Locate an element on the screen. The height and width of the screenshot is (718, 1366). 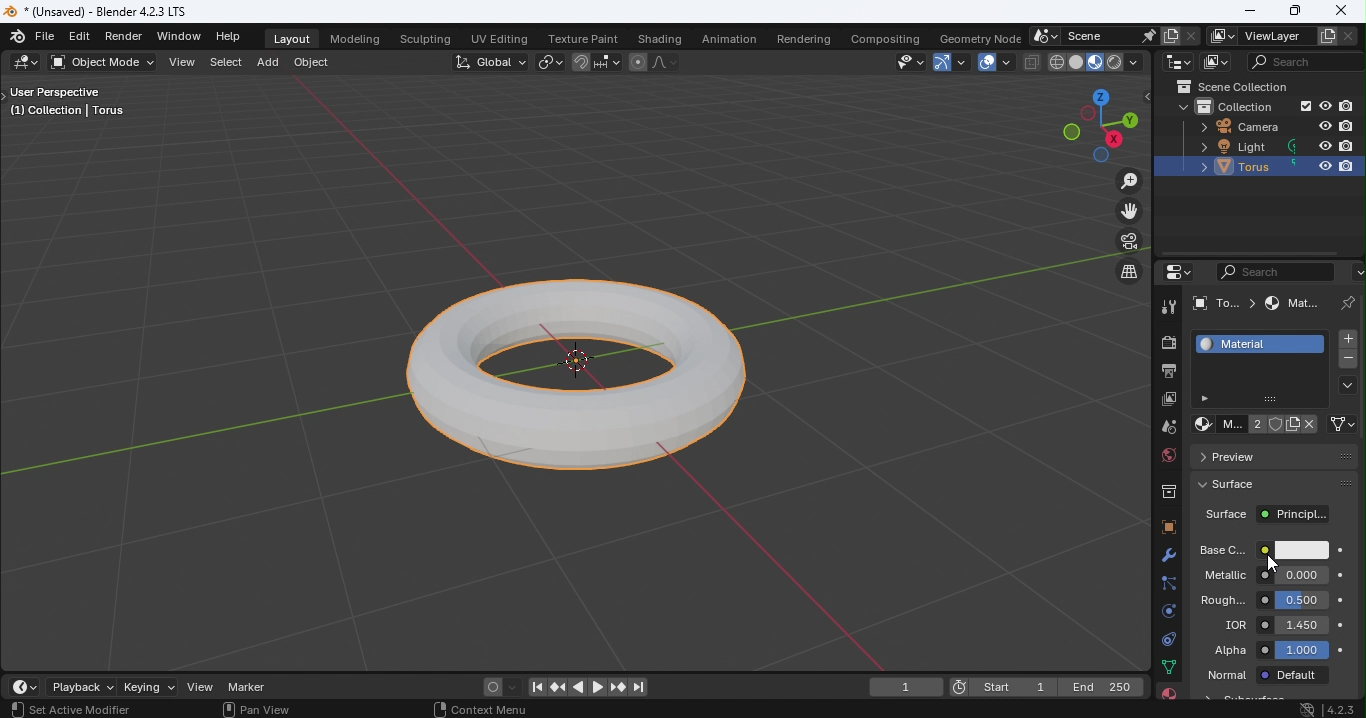
Browse material to be linked is located at coordinates (1202, 424).